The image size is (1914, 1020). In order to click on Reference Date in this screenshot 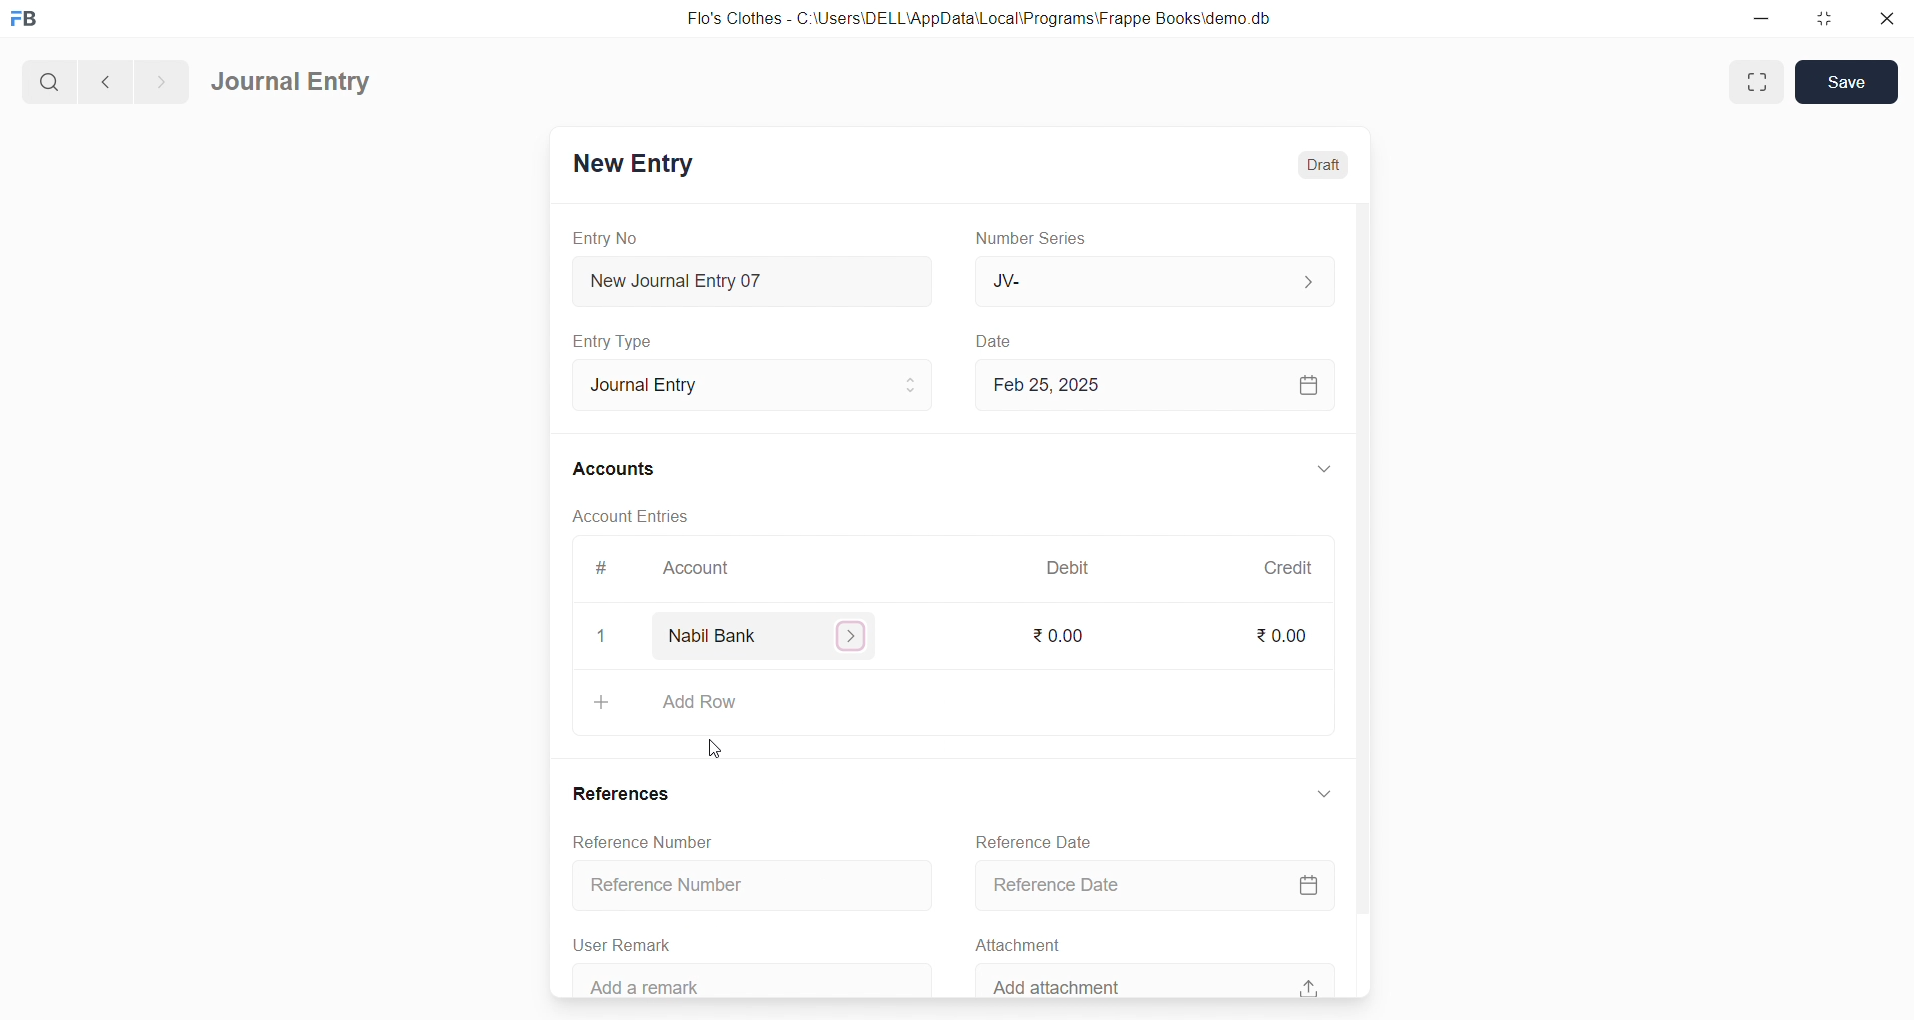, I will do `click(1161, 883)`.